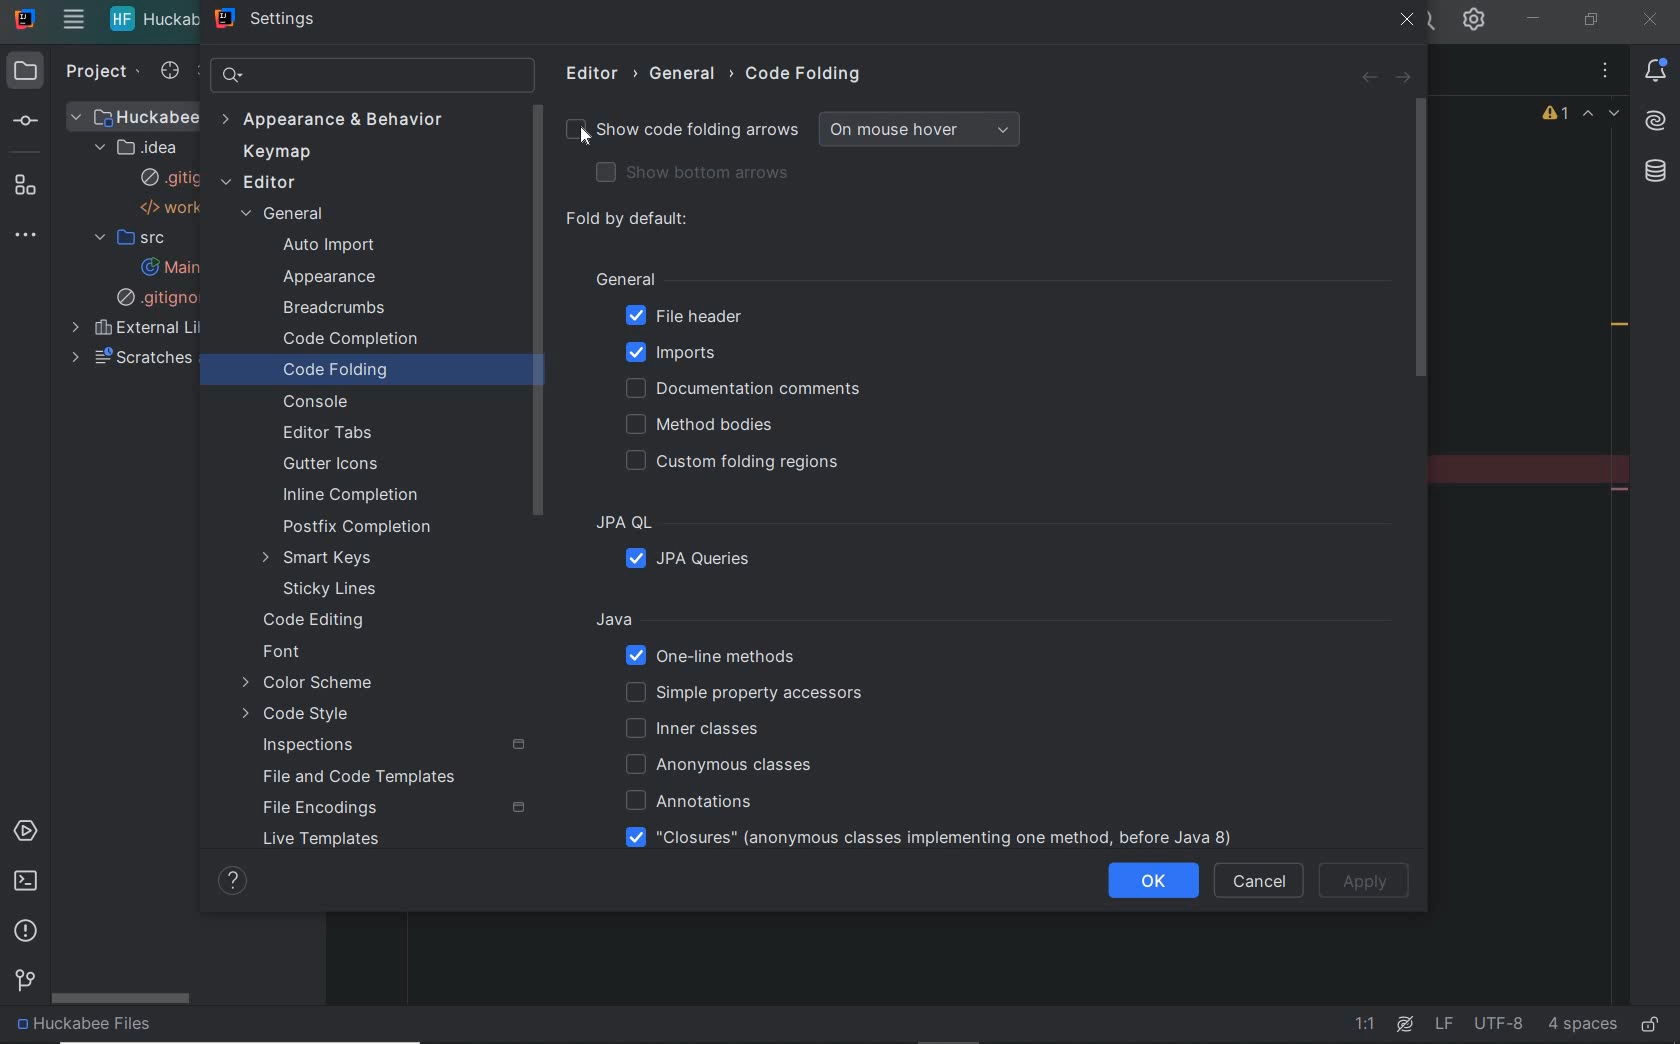 Image resolution: width=1680 pixels, height=1044 pixels. Describe the element at coordinates (73, 22) in the screenshot. I see `main menu` at that location.